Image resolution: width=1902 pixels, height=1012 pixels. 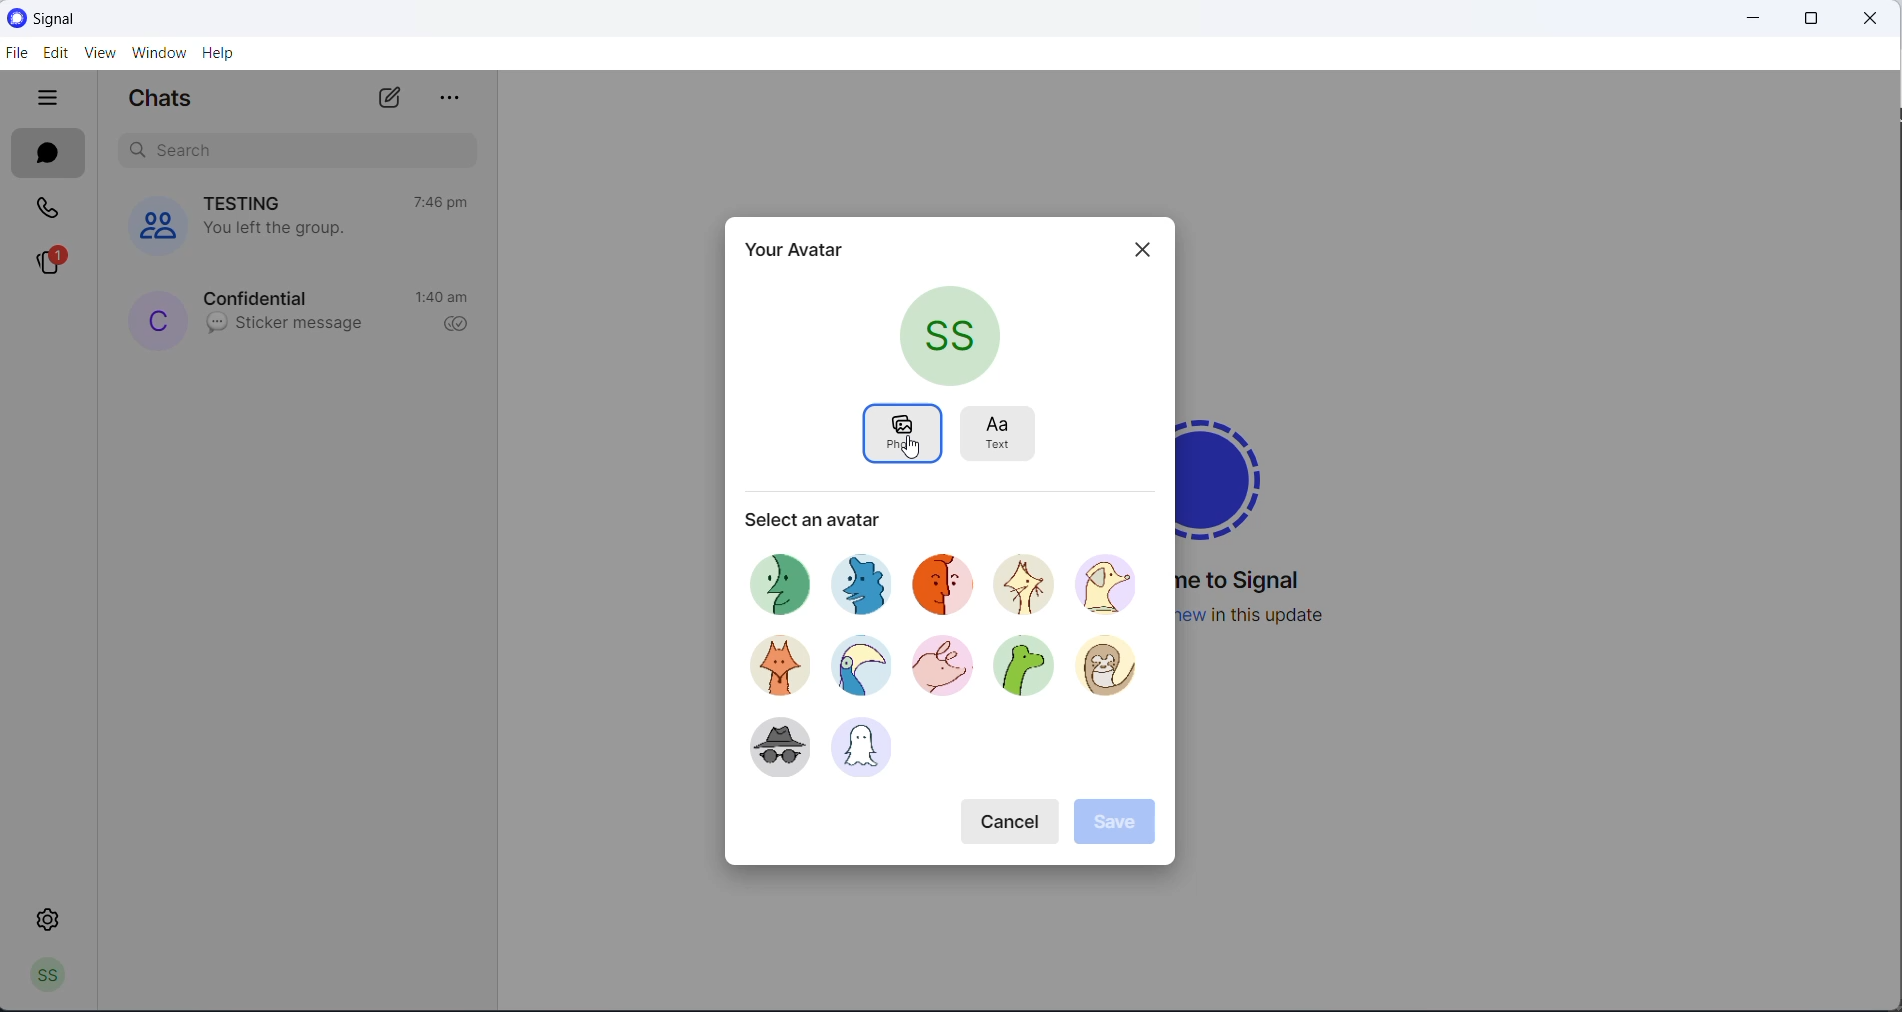 What do you see at coordinates (461, 325) in the screenshot?
I see `read recipient` at bounding box center [461, 325].